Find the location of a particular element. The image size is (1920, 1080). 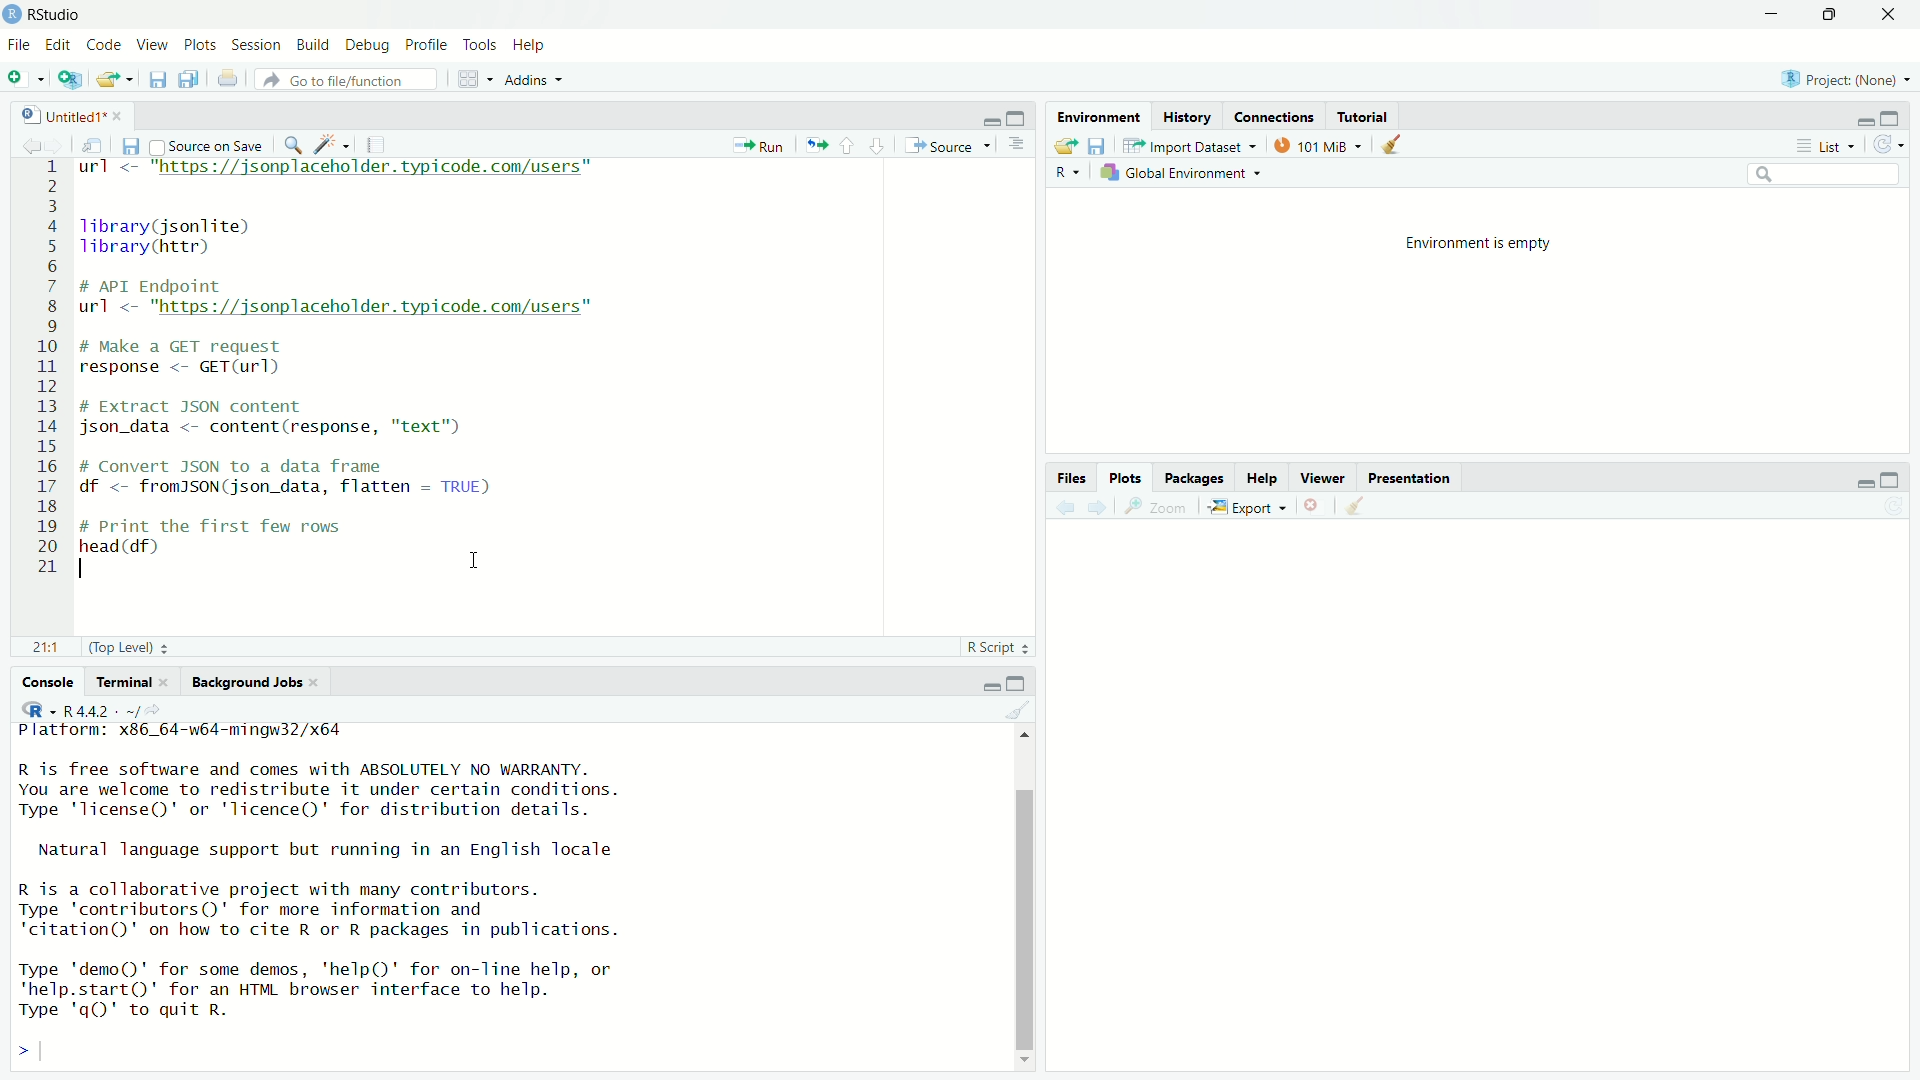

Zoom is located at coordinates (1156, 509).